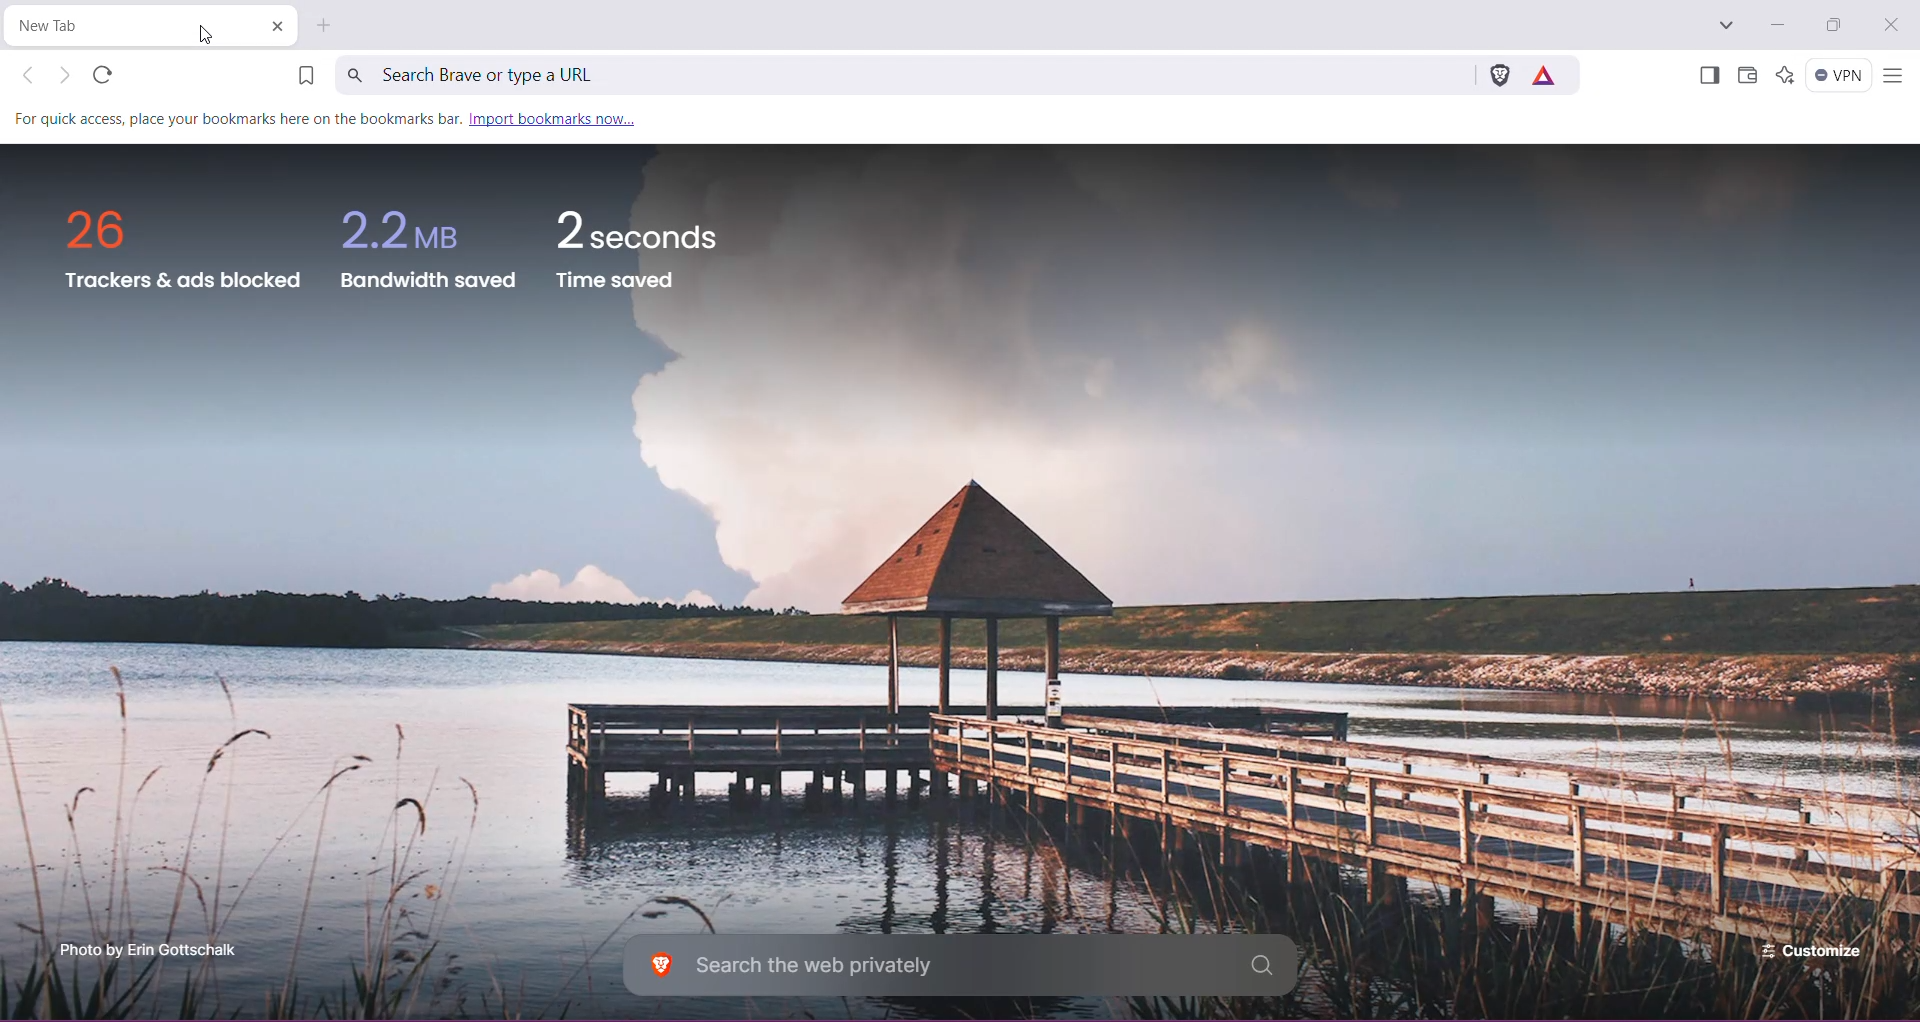 The image size is (1920, 1022). What do you see at coordinates (957, 965) in the screenshot?
I see `Search the web privately` at bounding box center [957, 965].